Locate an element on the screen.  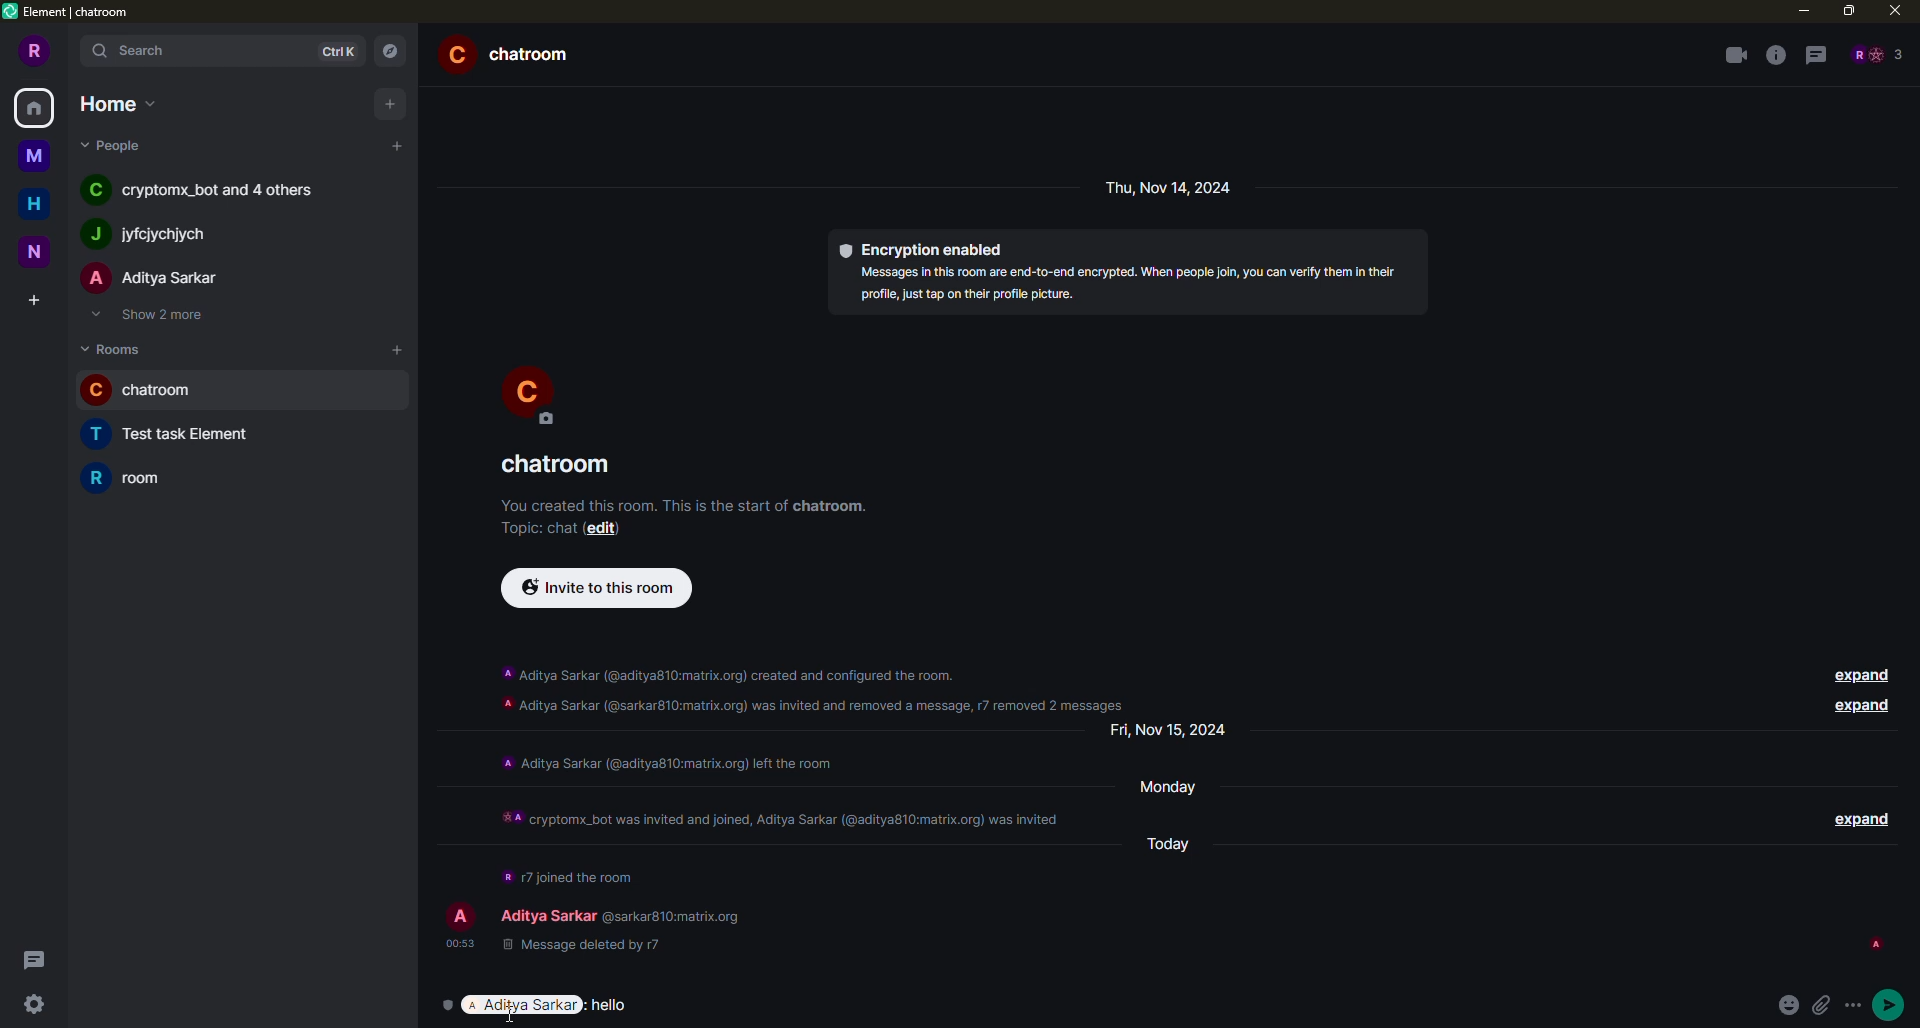
maximize is located at coordinates (1849, 9).